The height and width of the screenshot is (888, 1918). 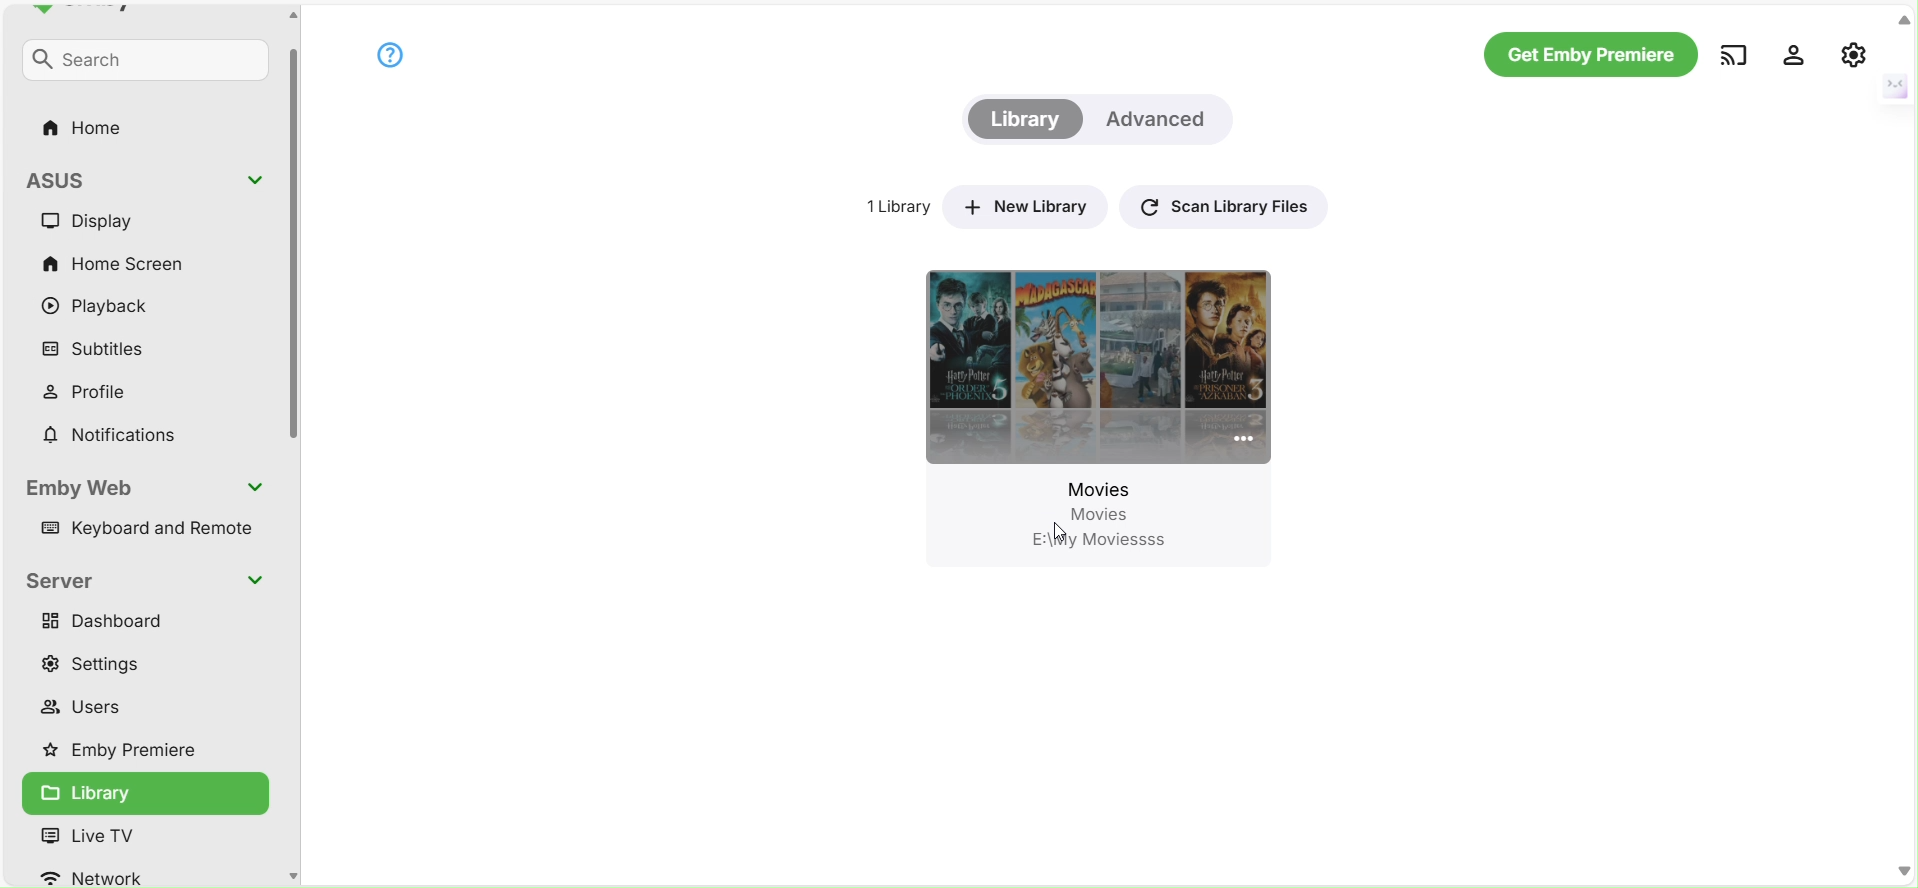 I want to click on Profile, so click(x=99, y=391).